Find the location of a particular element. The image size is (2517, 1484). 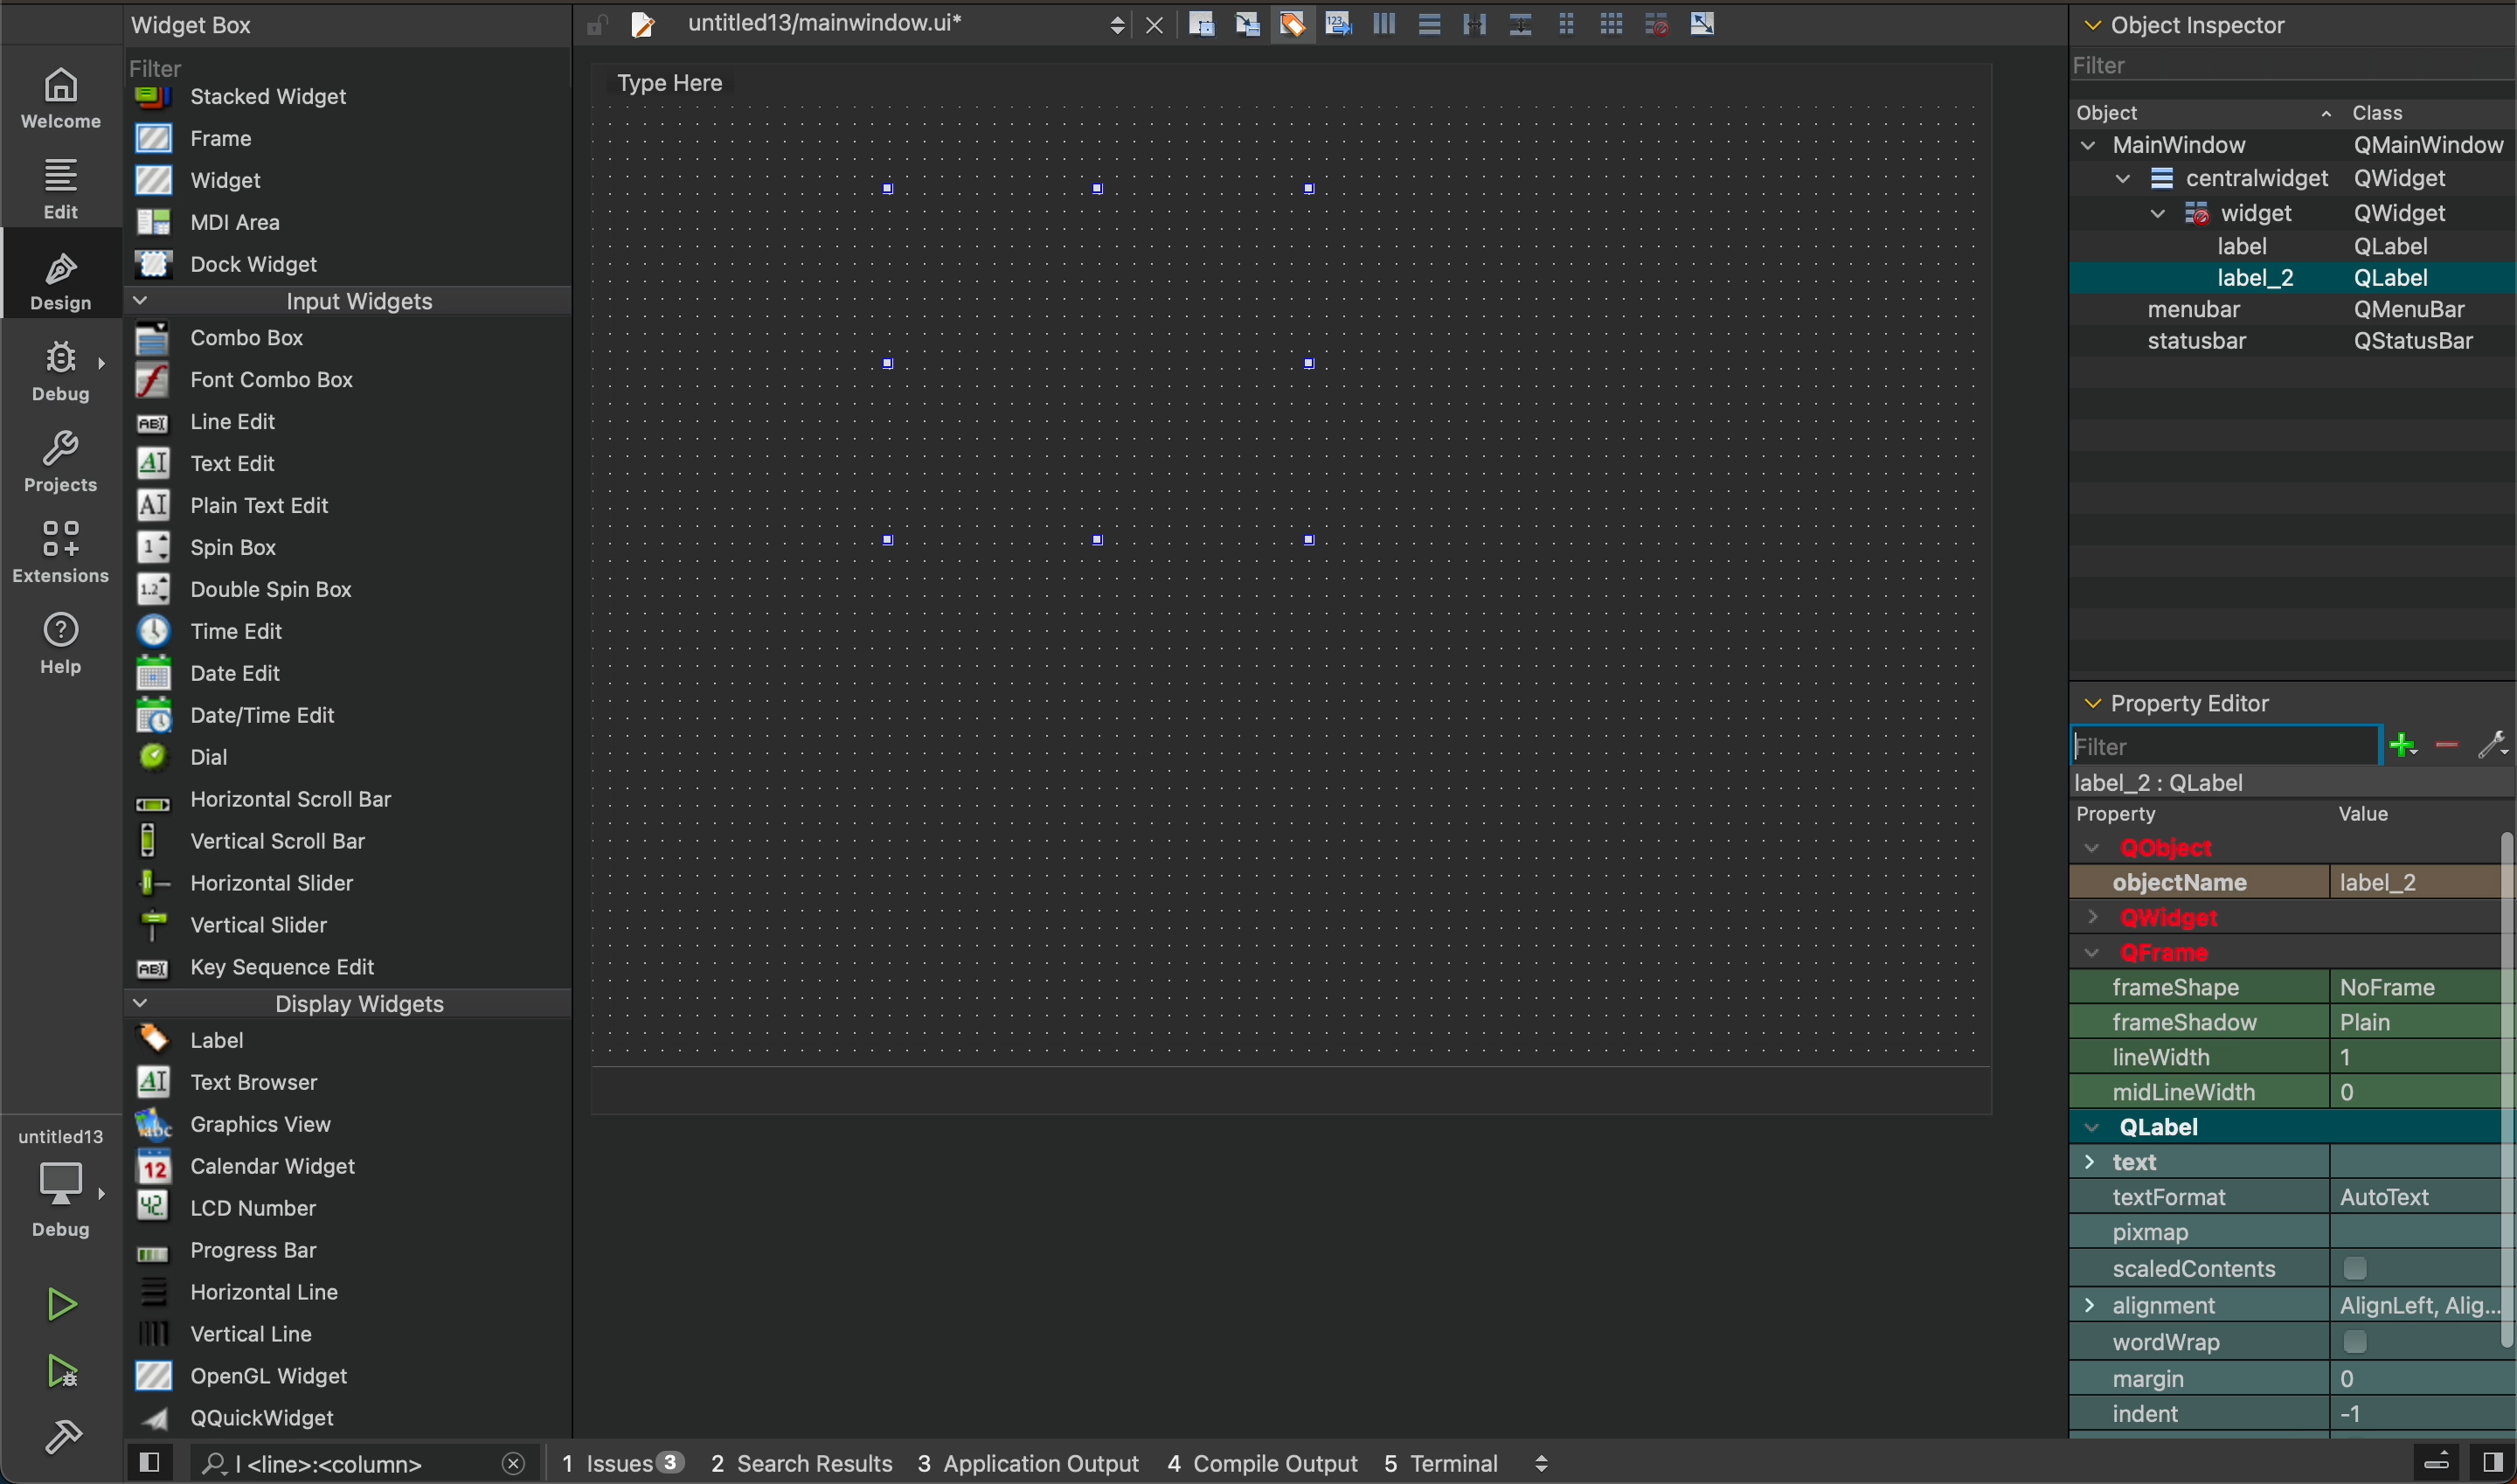

projects is located at coordinates (58, 458).